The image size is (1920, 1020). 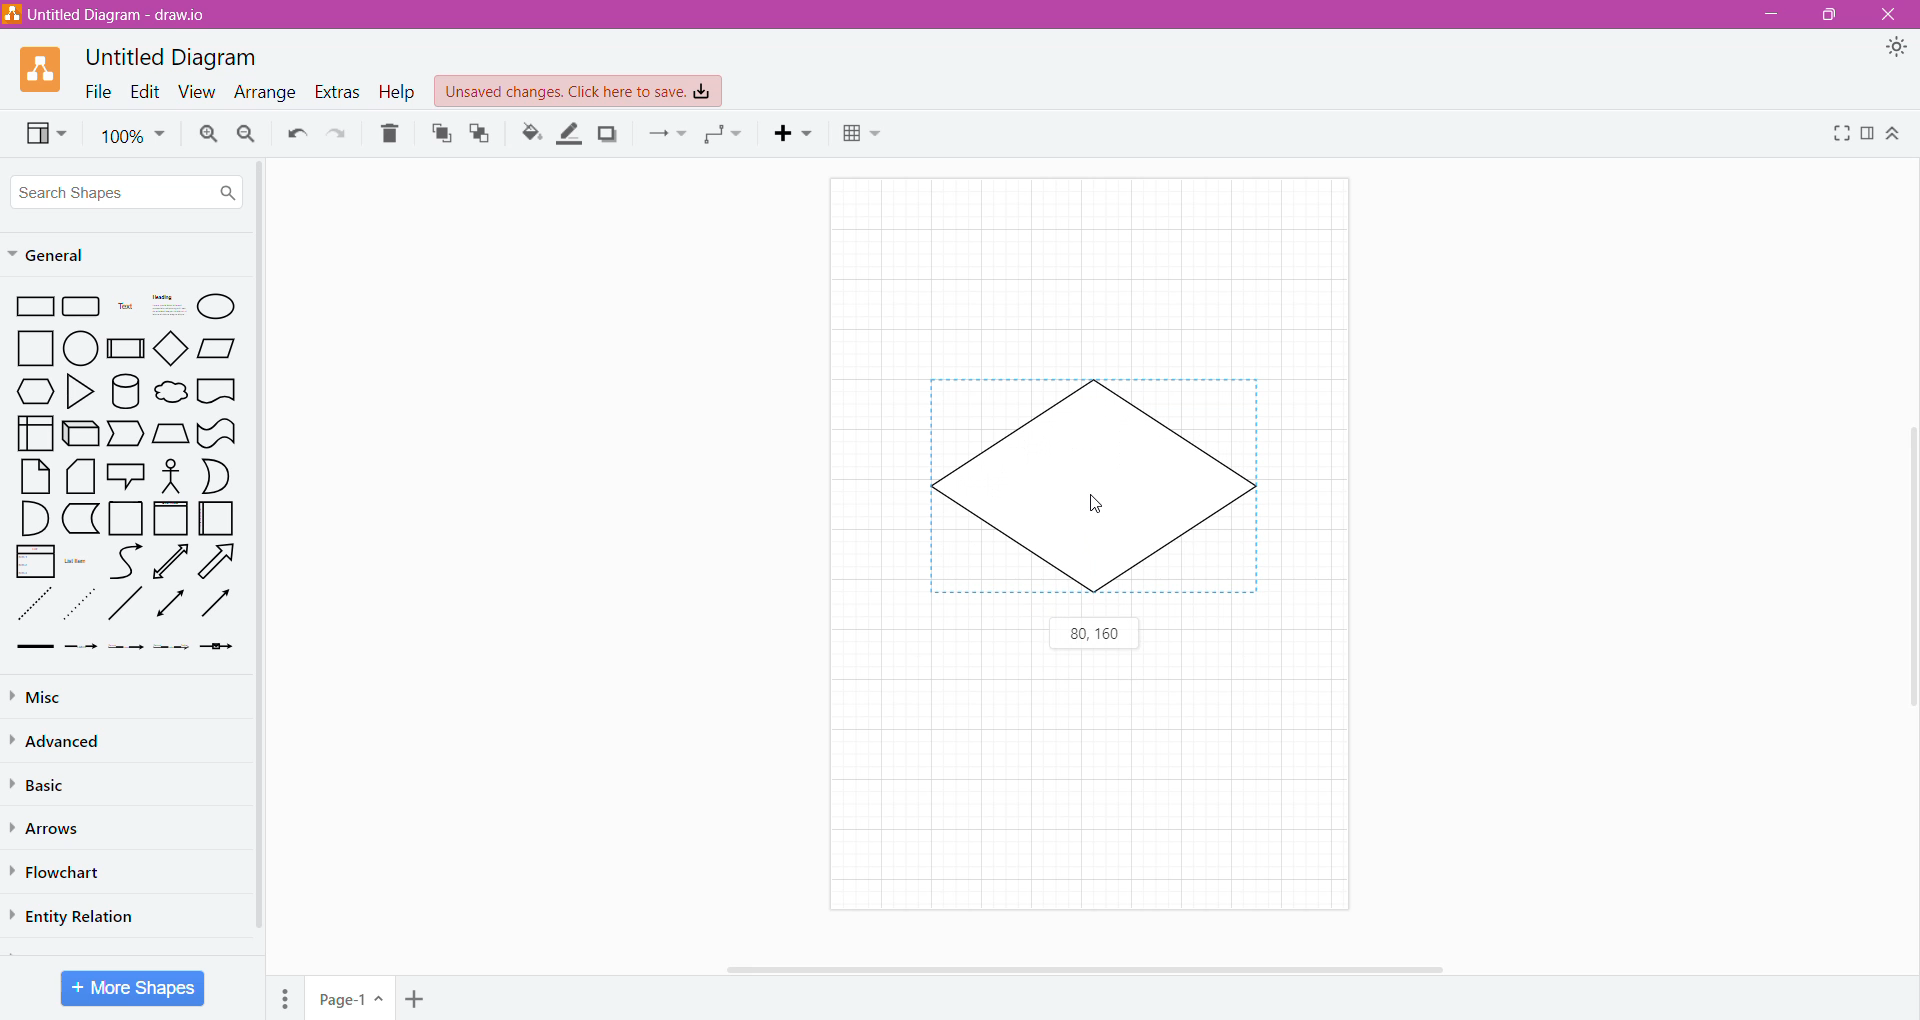 I want to click on Undo, so click(x=295, y=134).